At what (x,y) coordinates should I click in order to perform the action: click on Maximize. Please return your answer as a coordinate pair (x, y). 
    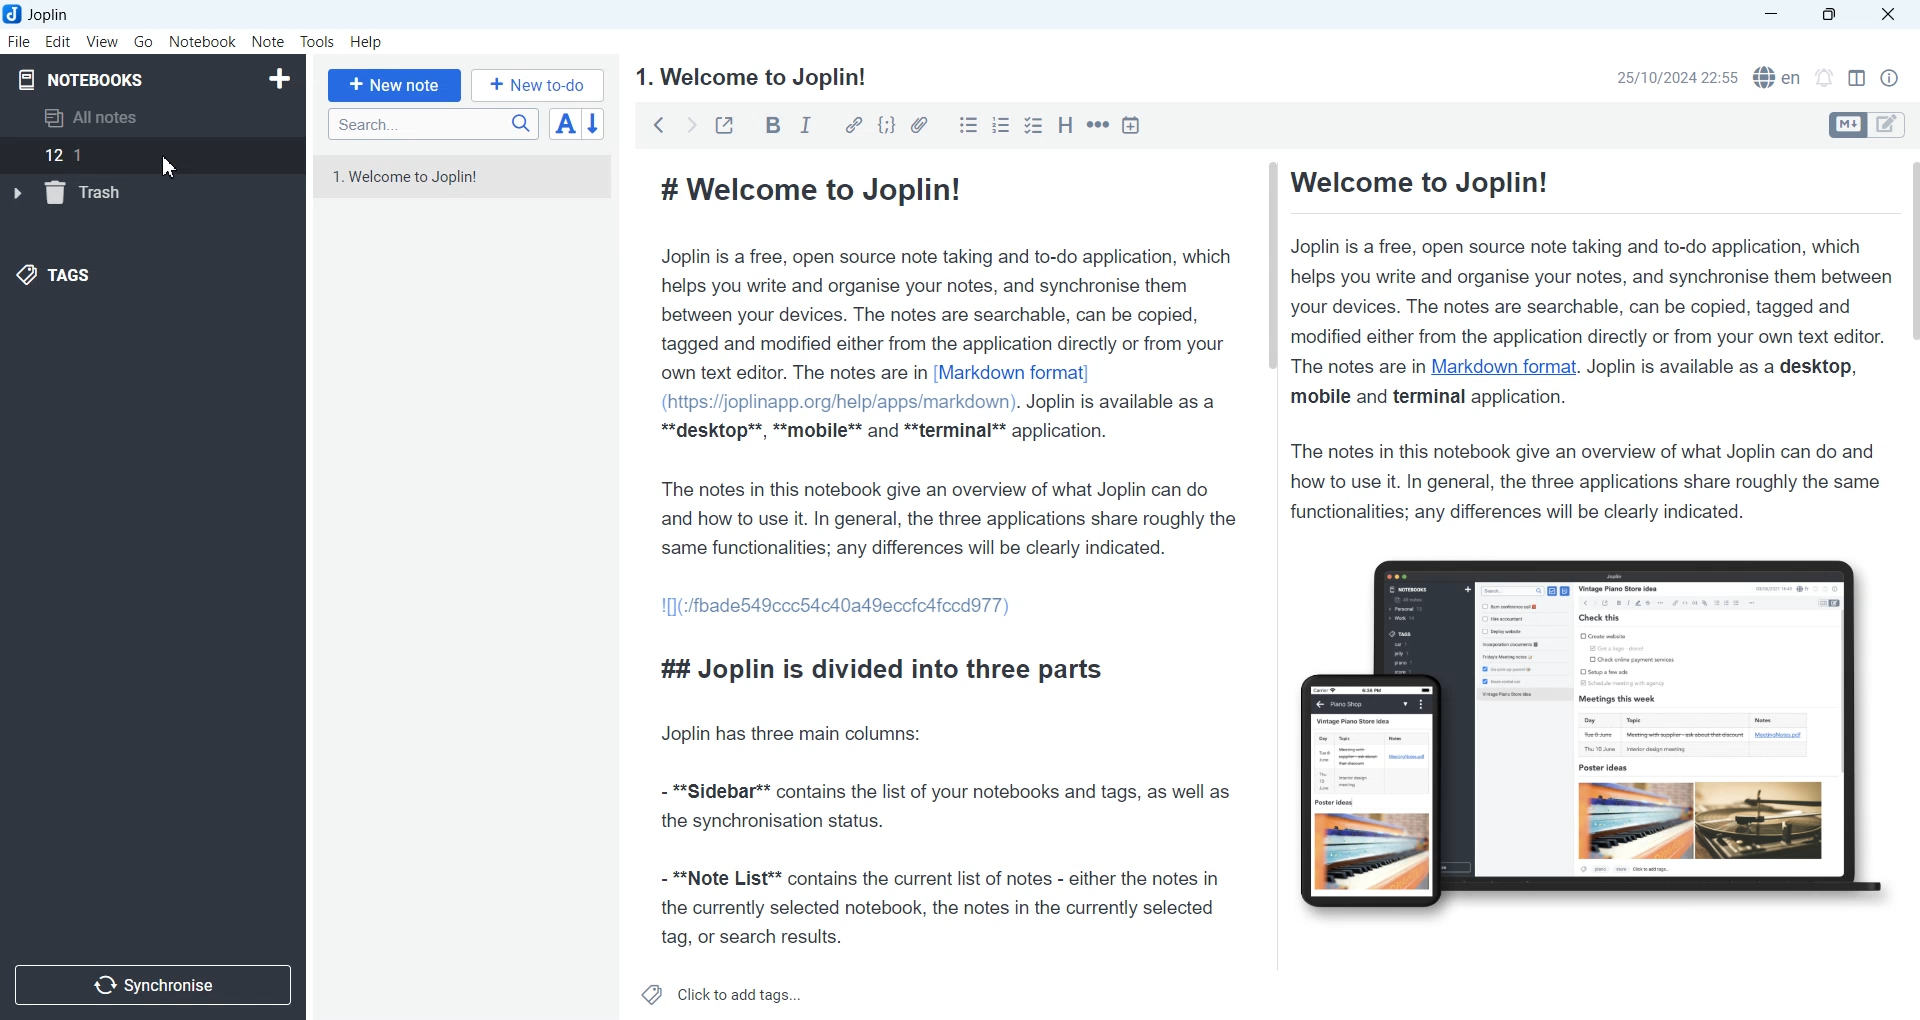
    Looking at the image, I should click on (1833, 15).